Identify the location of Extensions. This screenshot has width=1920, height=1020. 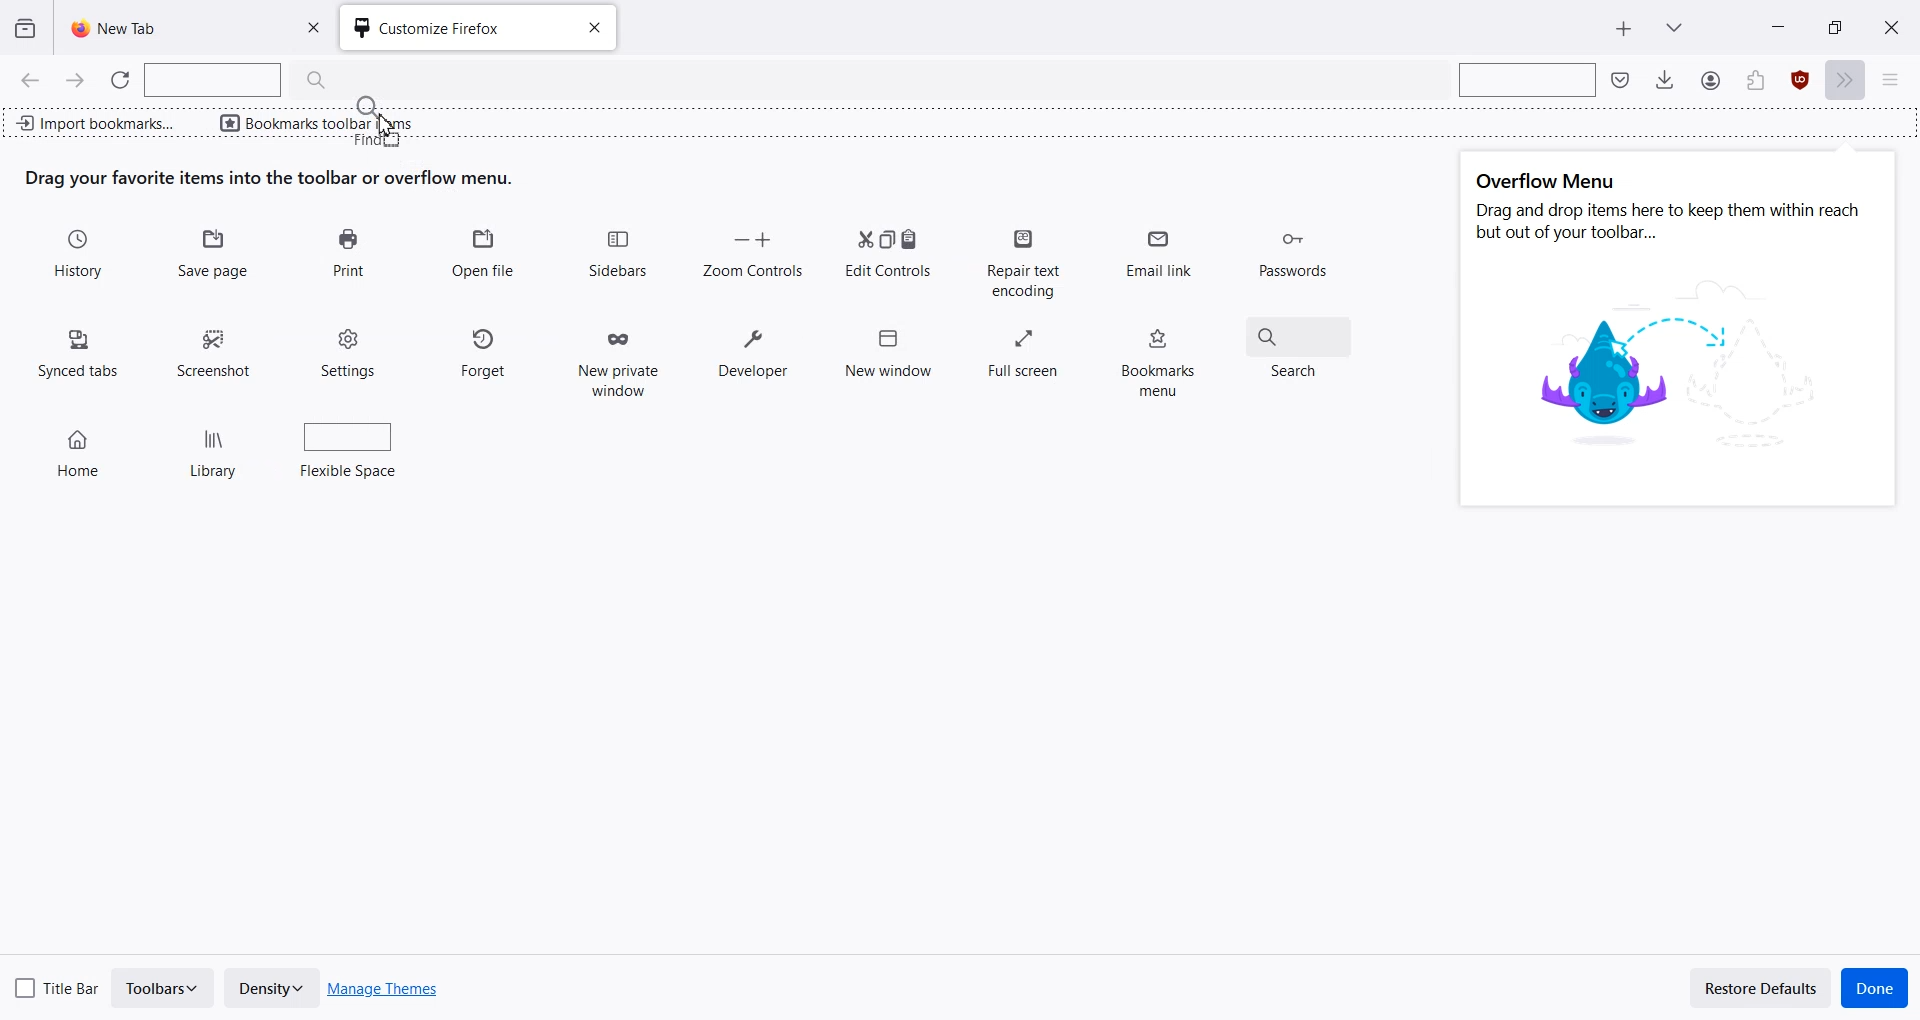
(1801, 81).